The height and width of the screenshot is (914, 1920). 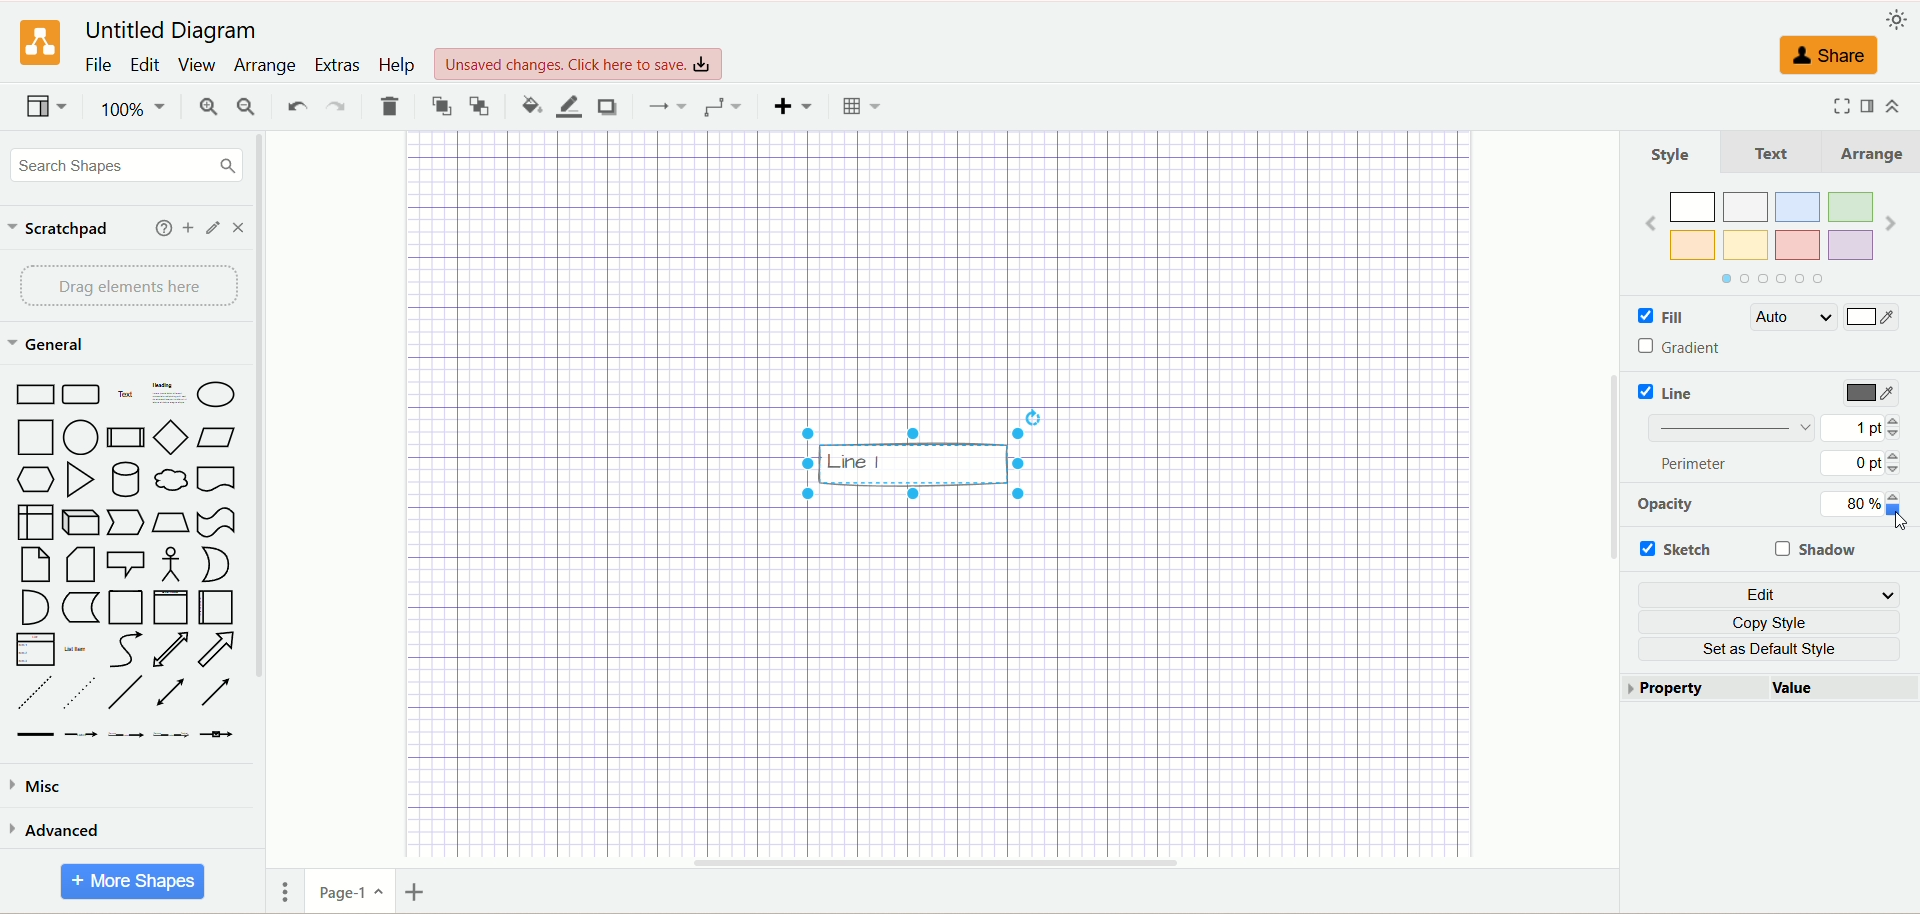 I want to click on Checkbox, so click(x=1642, y=391).